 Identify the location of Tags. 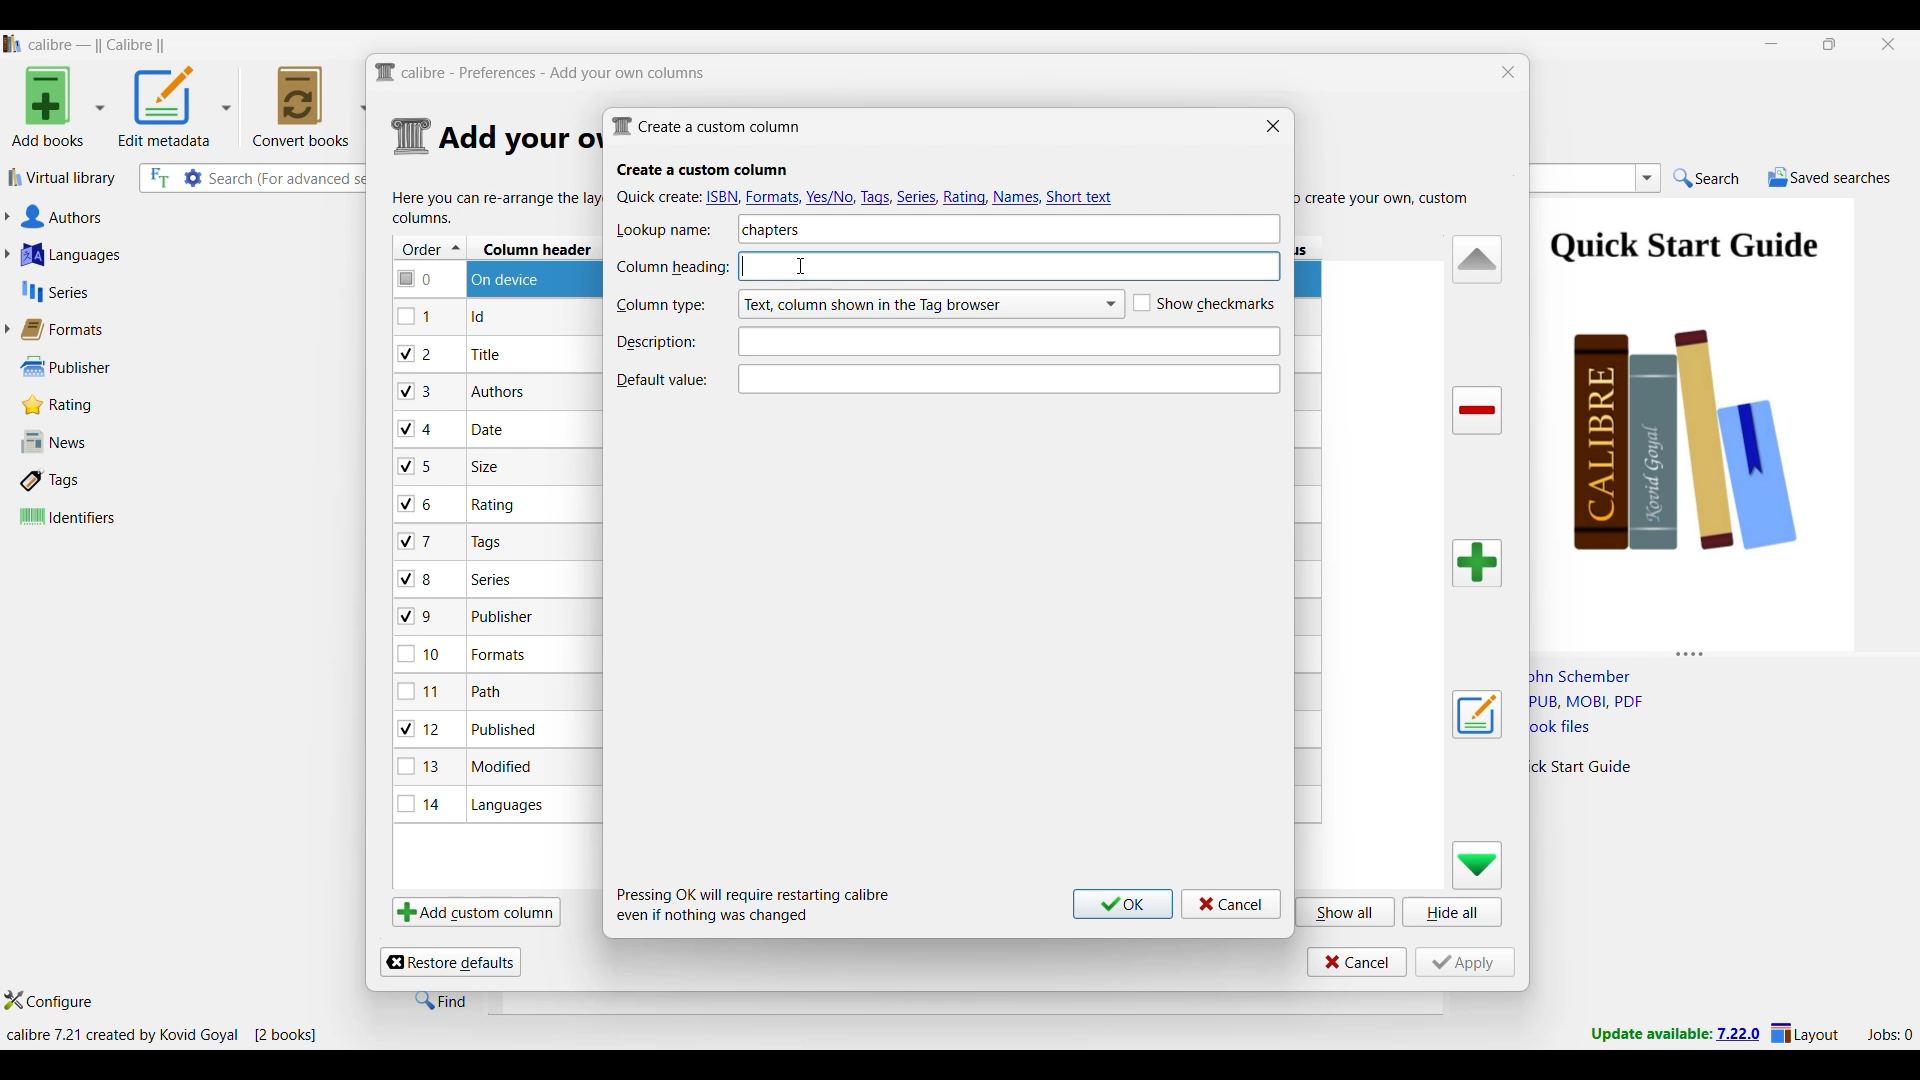
(93, 480).